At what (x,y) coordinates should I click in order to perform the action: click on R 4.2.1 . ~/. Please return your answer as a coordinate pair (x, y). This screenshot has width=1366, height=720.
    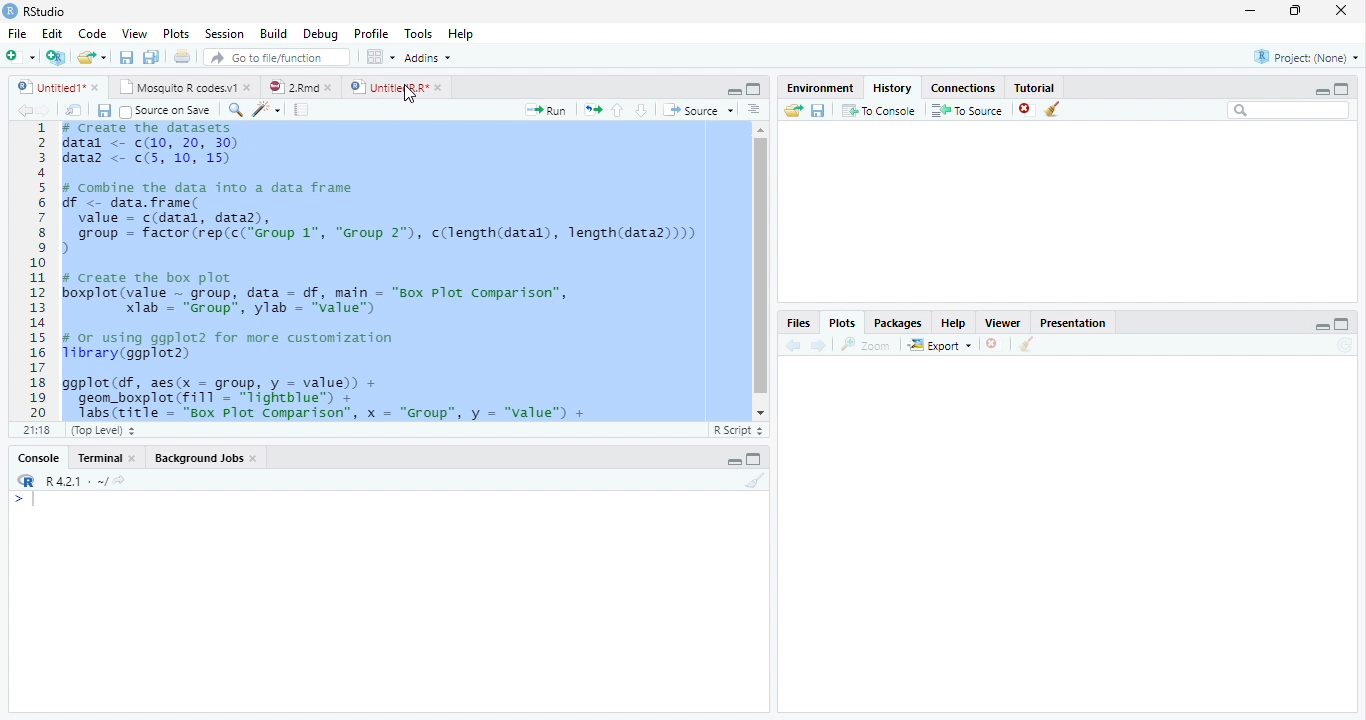
    Looking at the image, I should click on (76, 480).